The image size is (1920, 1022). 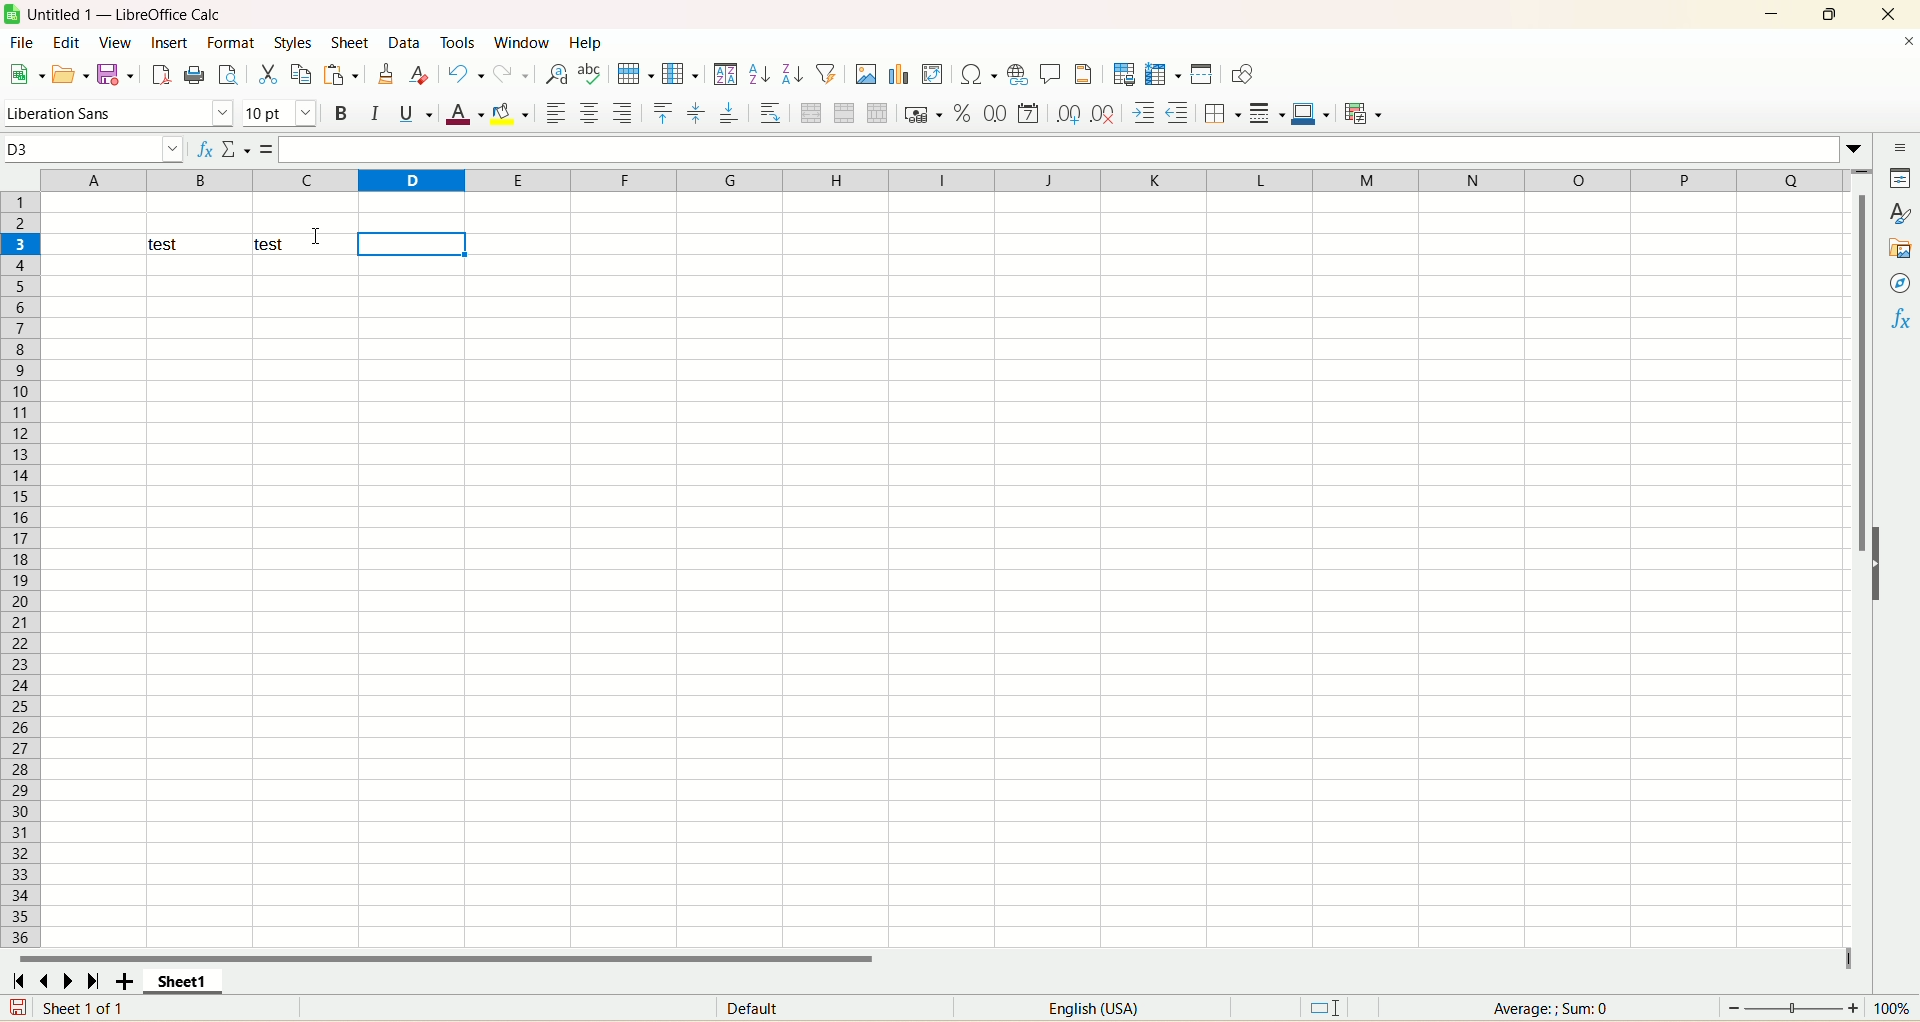 What do you see at coordinates (464, 113) in the screenshot?
I see `font color` at bounding box center [464, 113].